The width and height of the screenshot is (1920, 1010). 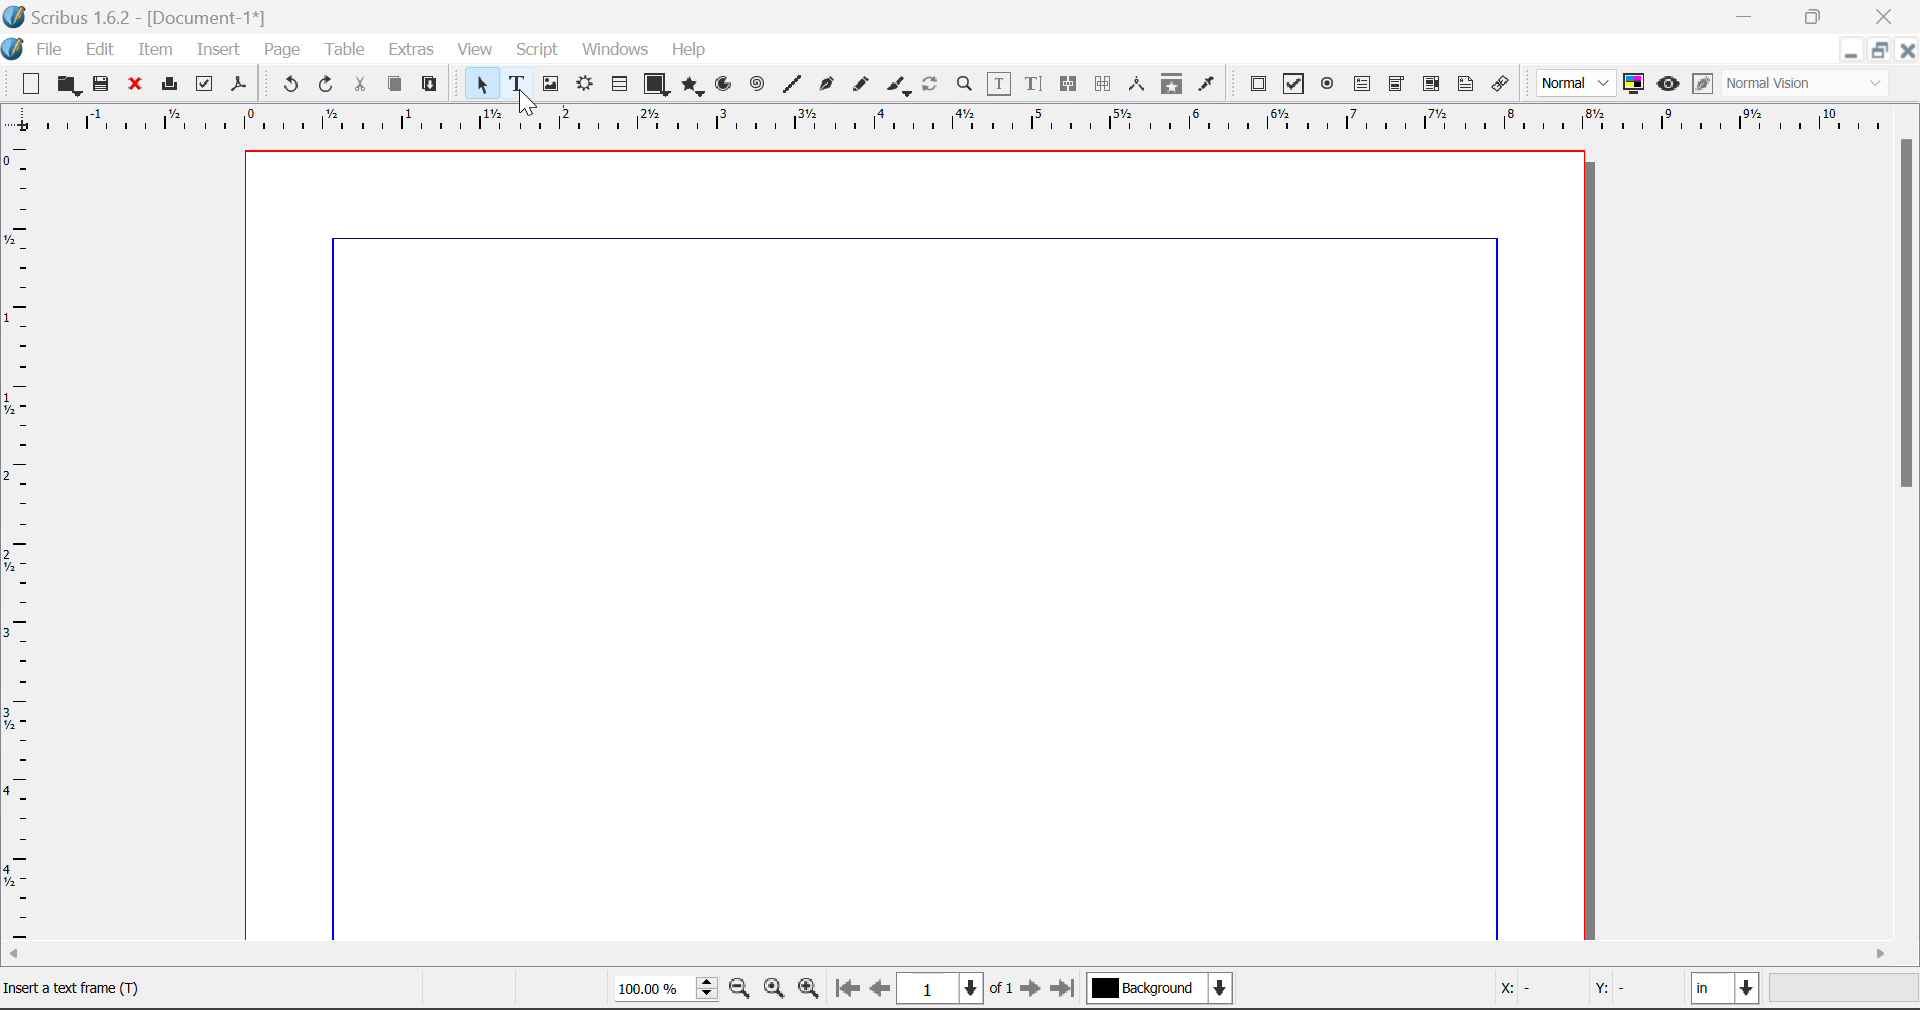 I want to click on Rotate, so click(x=931, y=82).